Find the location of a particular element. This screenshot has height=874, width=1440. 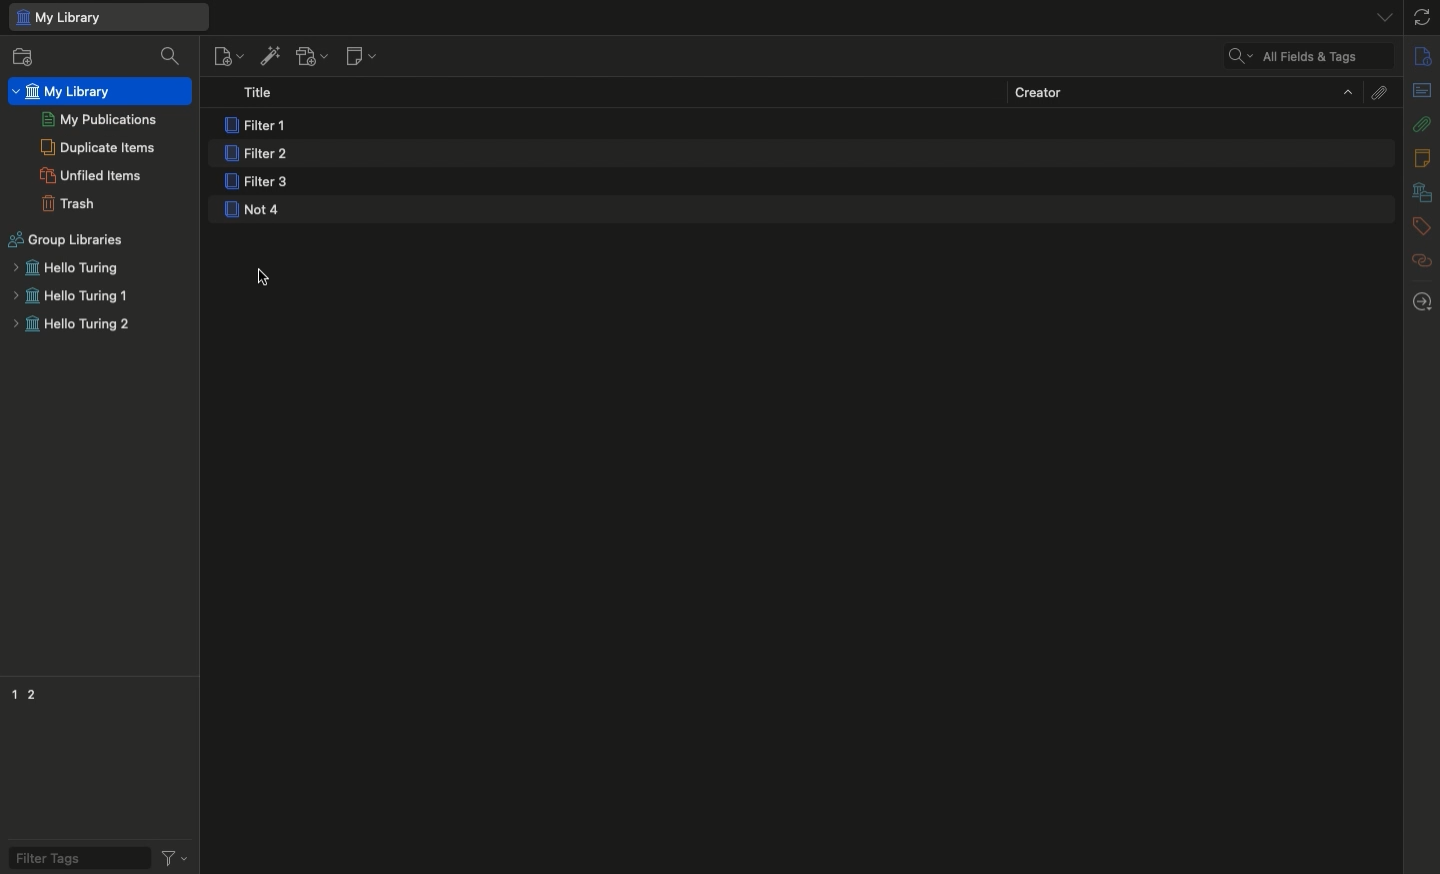

Tags is located at coordinates (1422, 227).